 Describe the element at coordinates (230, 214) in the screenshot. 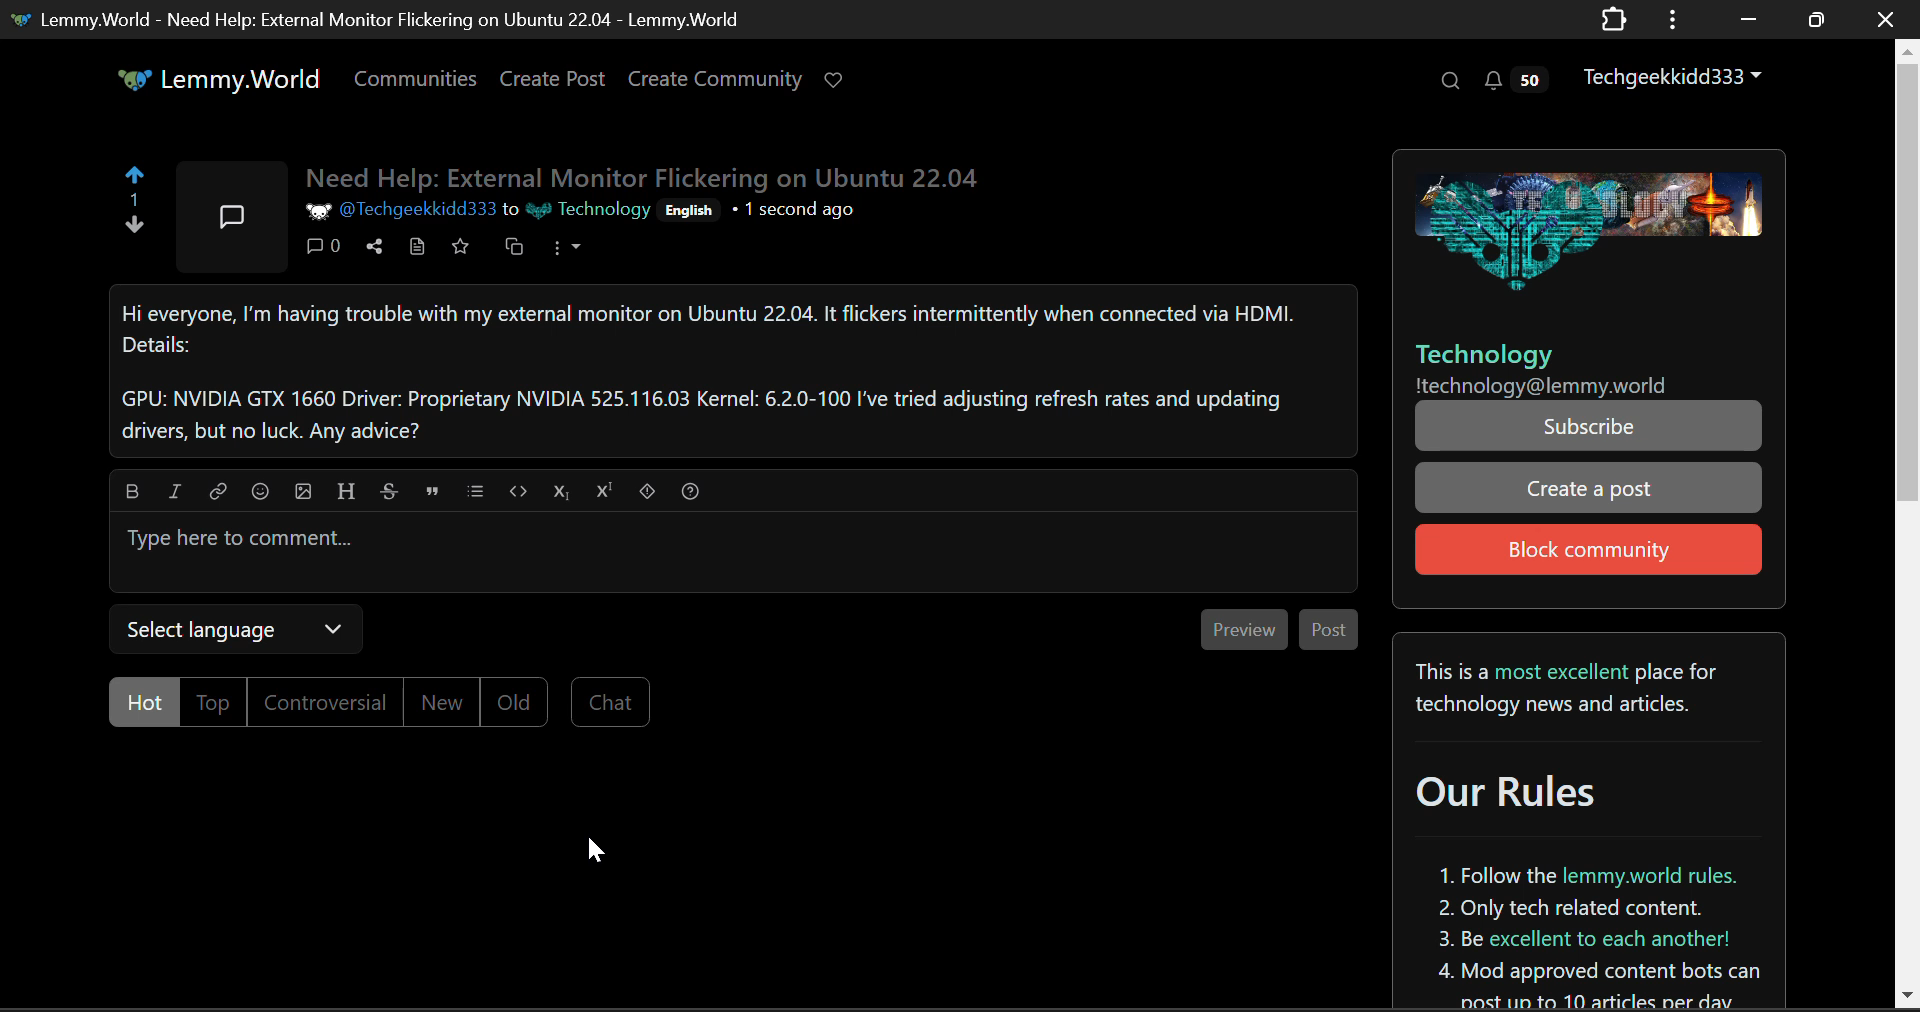

I see `Post Community Icon` at that location.